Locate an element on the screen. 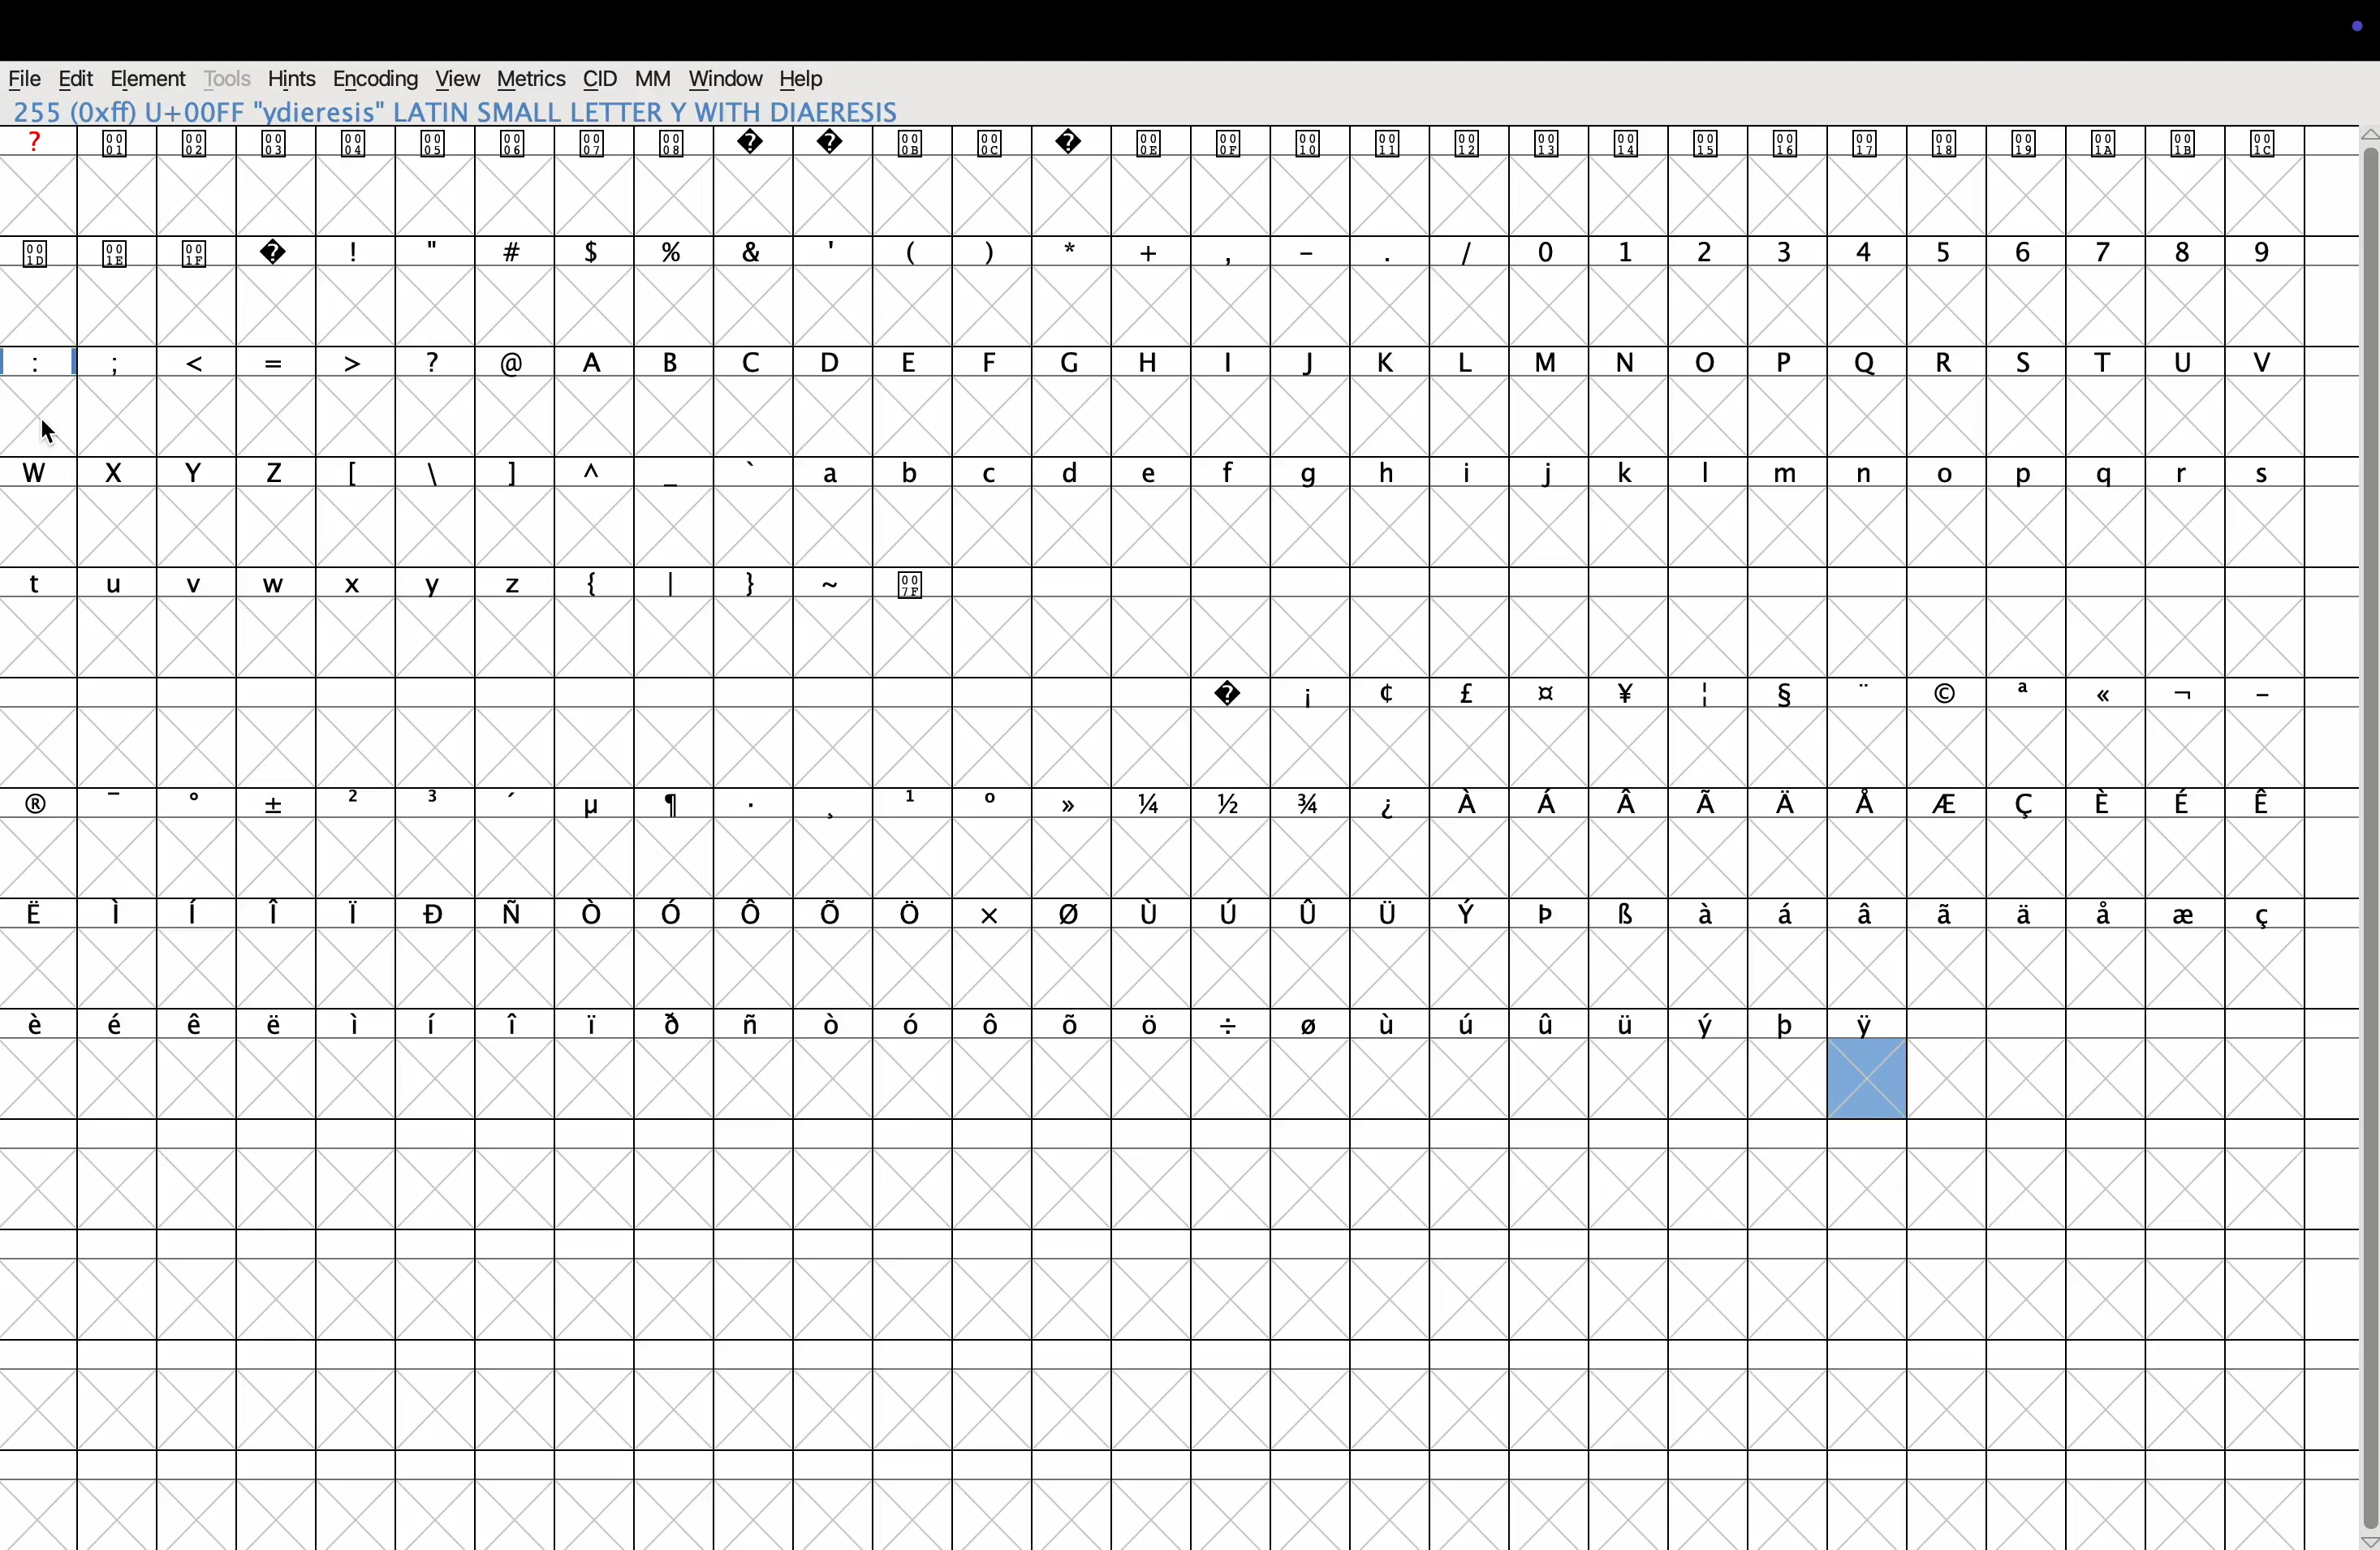 This screenshot has height=1550, width=2380. U is located at coordinates (2186, 395).